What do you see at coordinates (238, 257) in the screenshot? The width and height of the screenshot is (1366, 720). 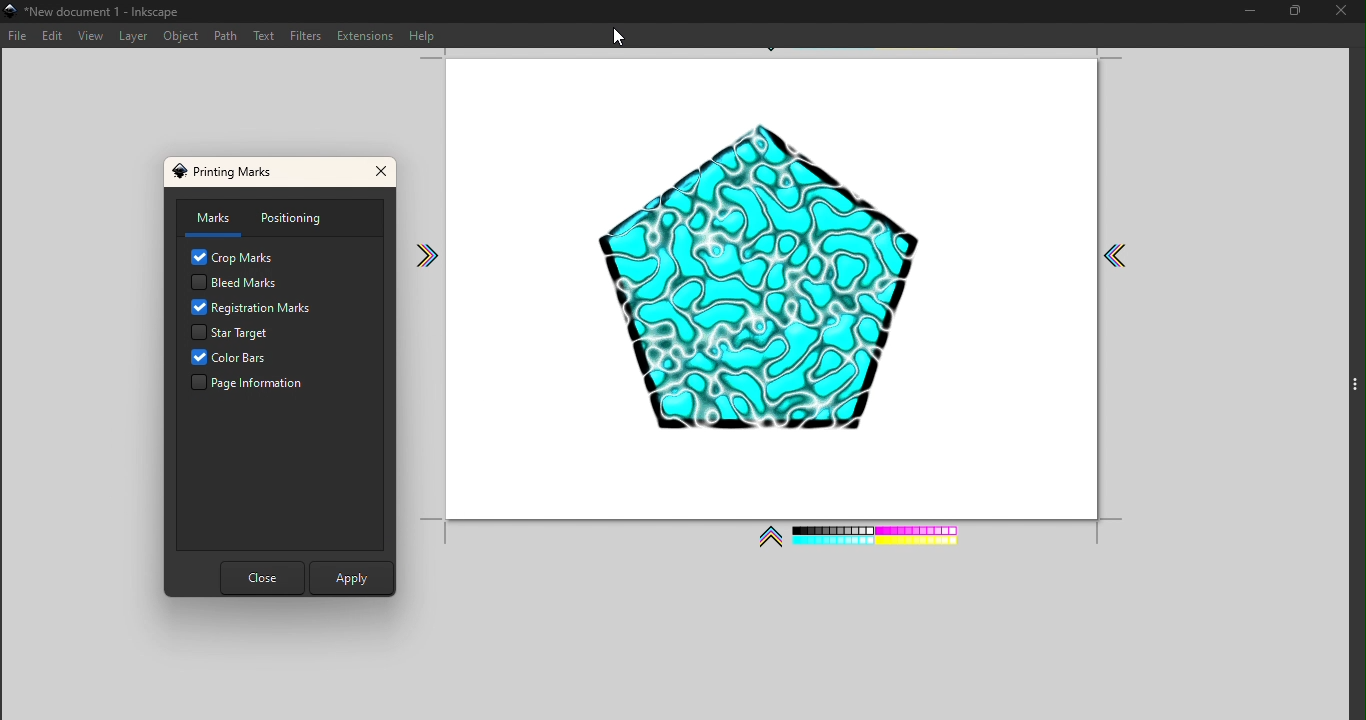 I see `Crop Marks` at bounding box center [238, 257].